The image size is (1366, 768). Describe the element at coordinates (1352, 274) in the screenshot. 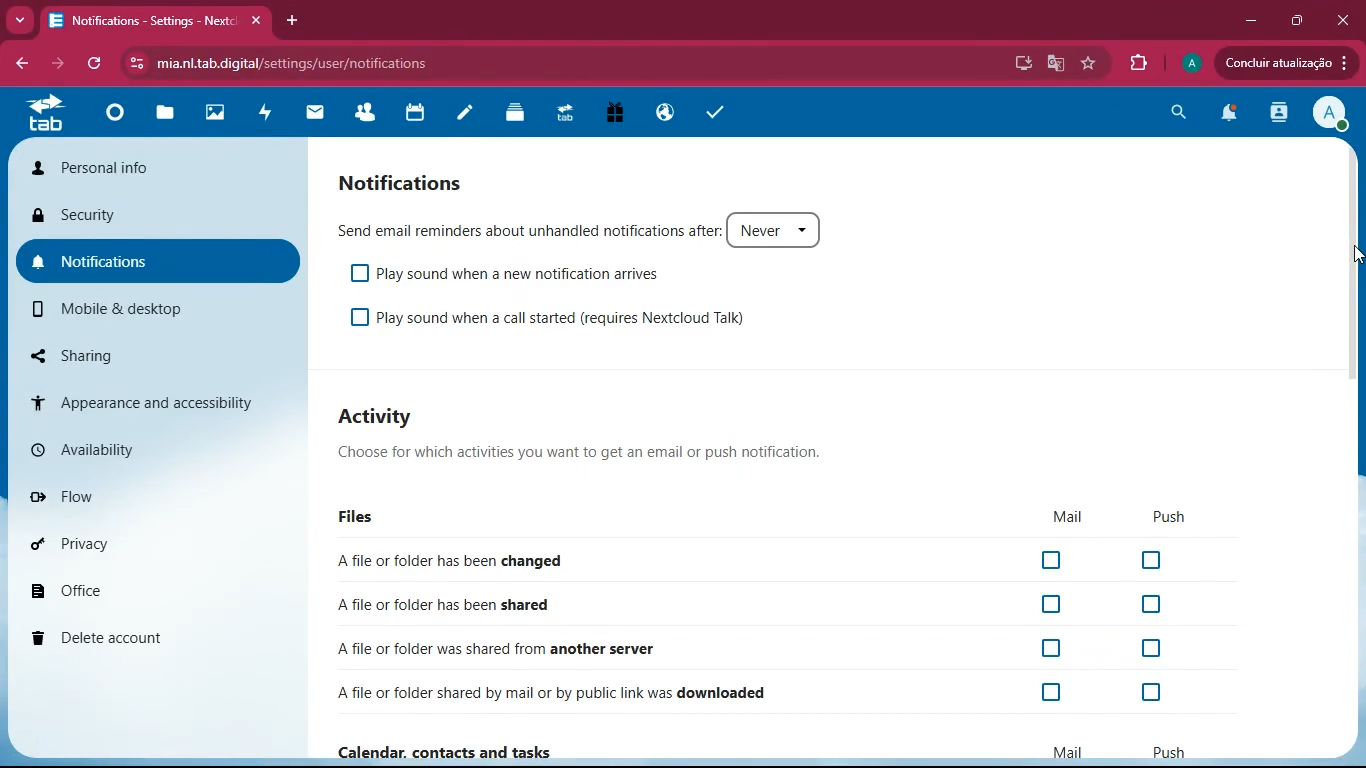

I see `Scroll` at that location.